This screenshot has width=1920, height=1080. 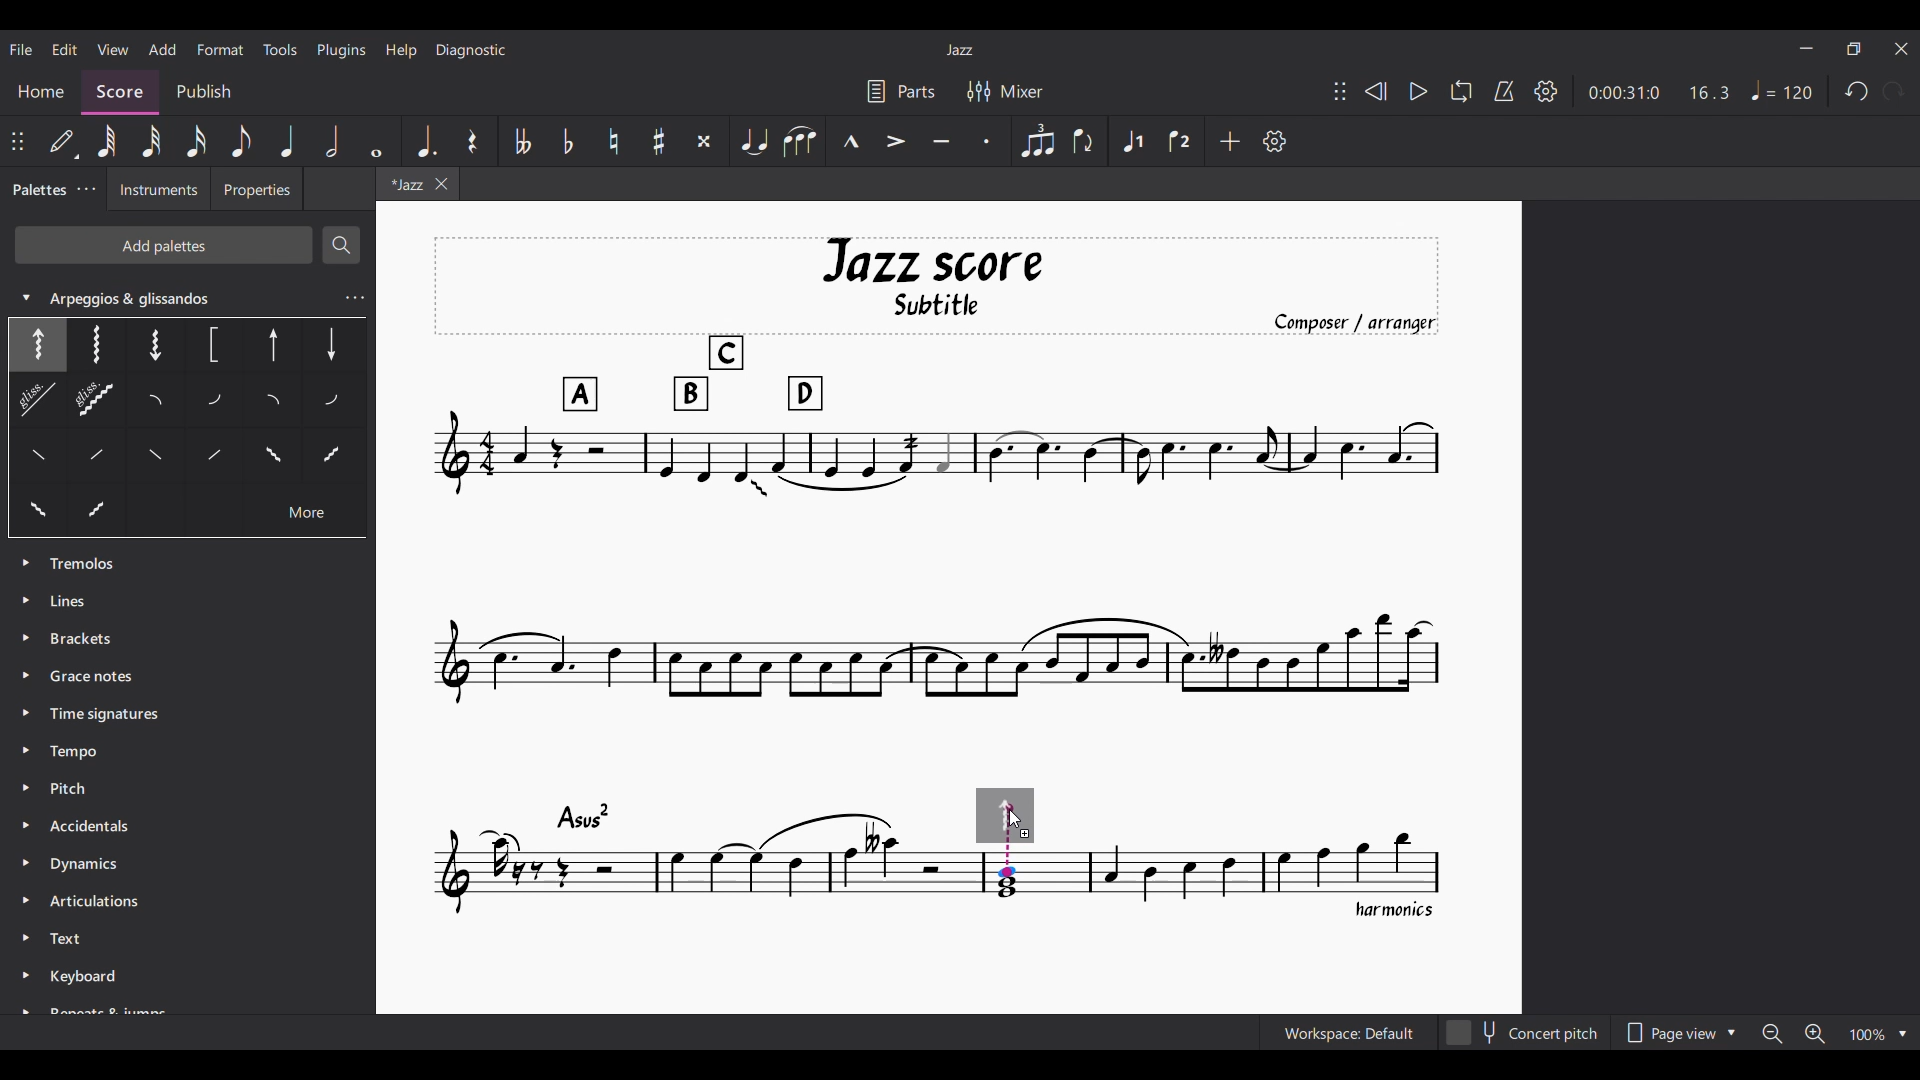 What do you see at coordinates (78, 749) in the screenshot?
I see `Tempo` at bounding box center [78, 749].